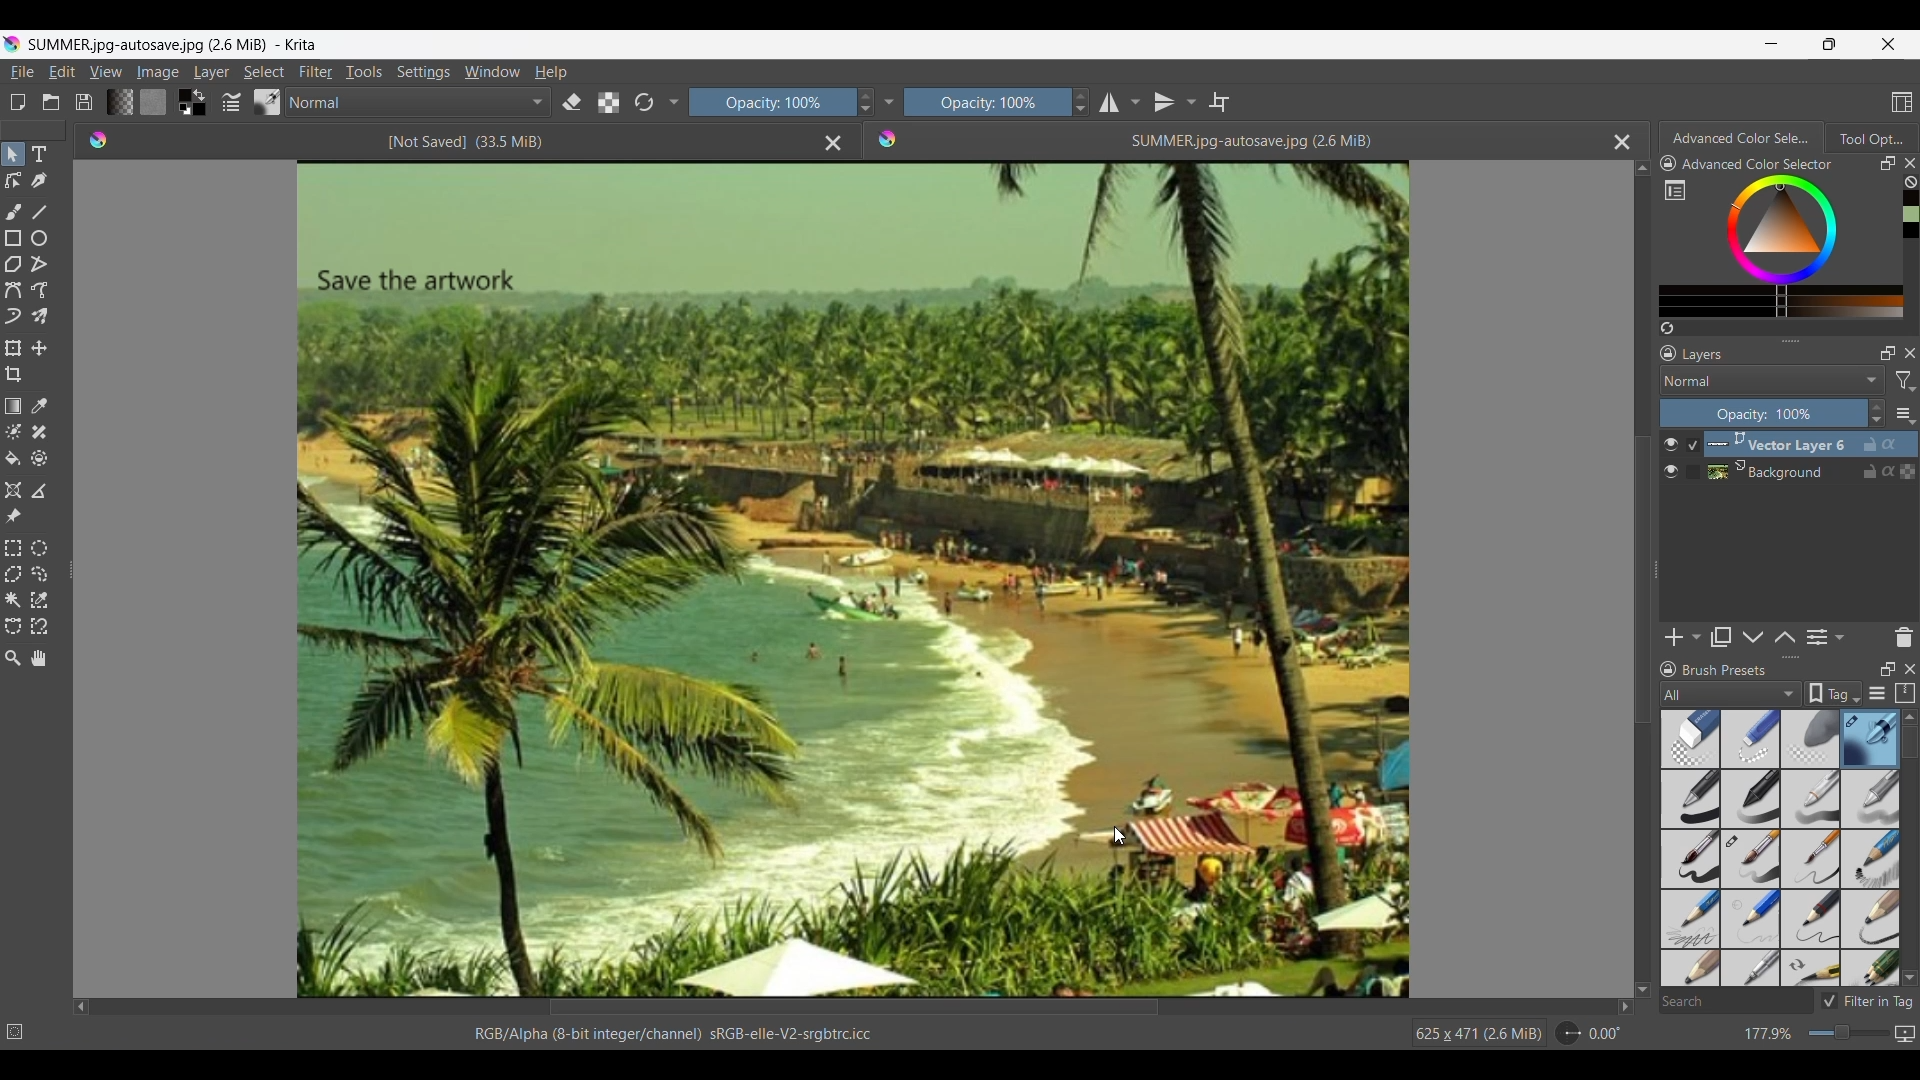 The width and height of the screenshot is (1920, 1080). What do you see at coordinates (1643, 990) in the screenshot?
I see `Quick slide to bottom` at bounding box center [1643, 990].